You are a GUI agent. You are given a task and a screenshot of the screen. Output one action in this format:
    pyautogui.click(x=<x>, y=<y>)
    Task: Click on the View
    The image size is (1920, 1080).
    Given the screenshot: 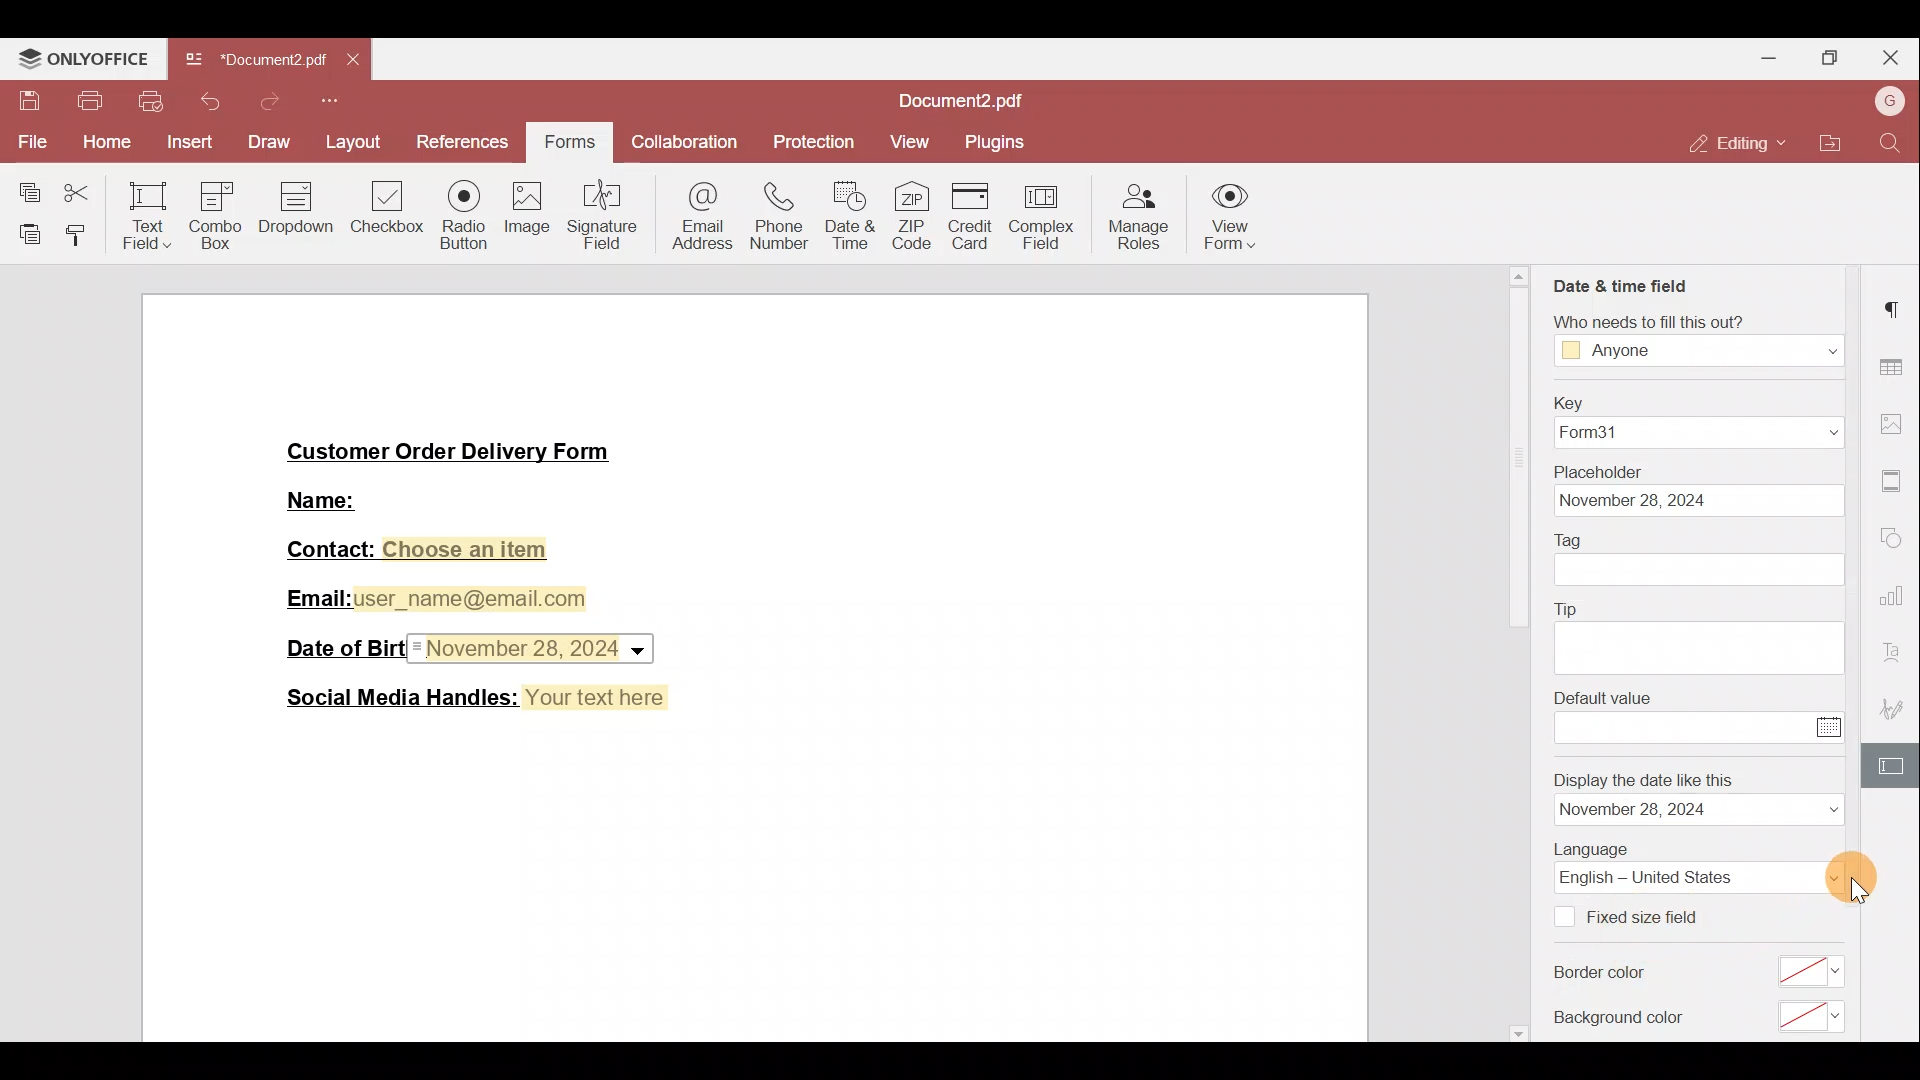 What is the action you would take?
    pyautogui.click(x=916, y=138)
    